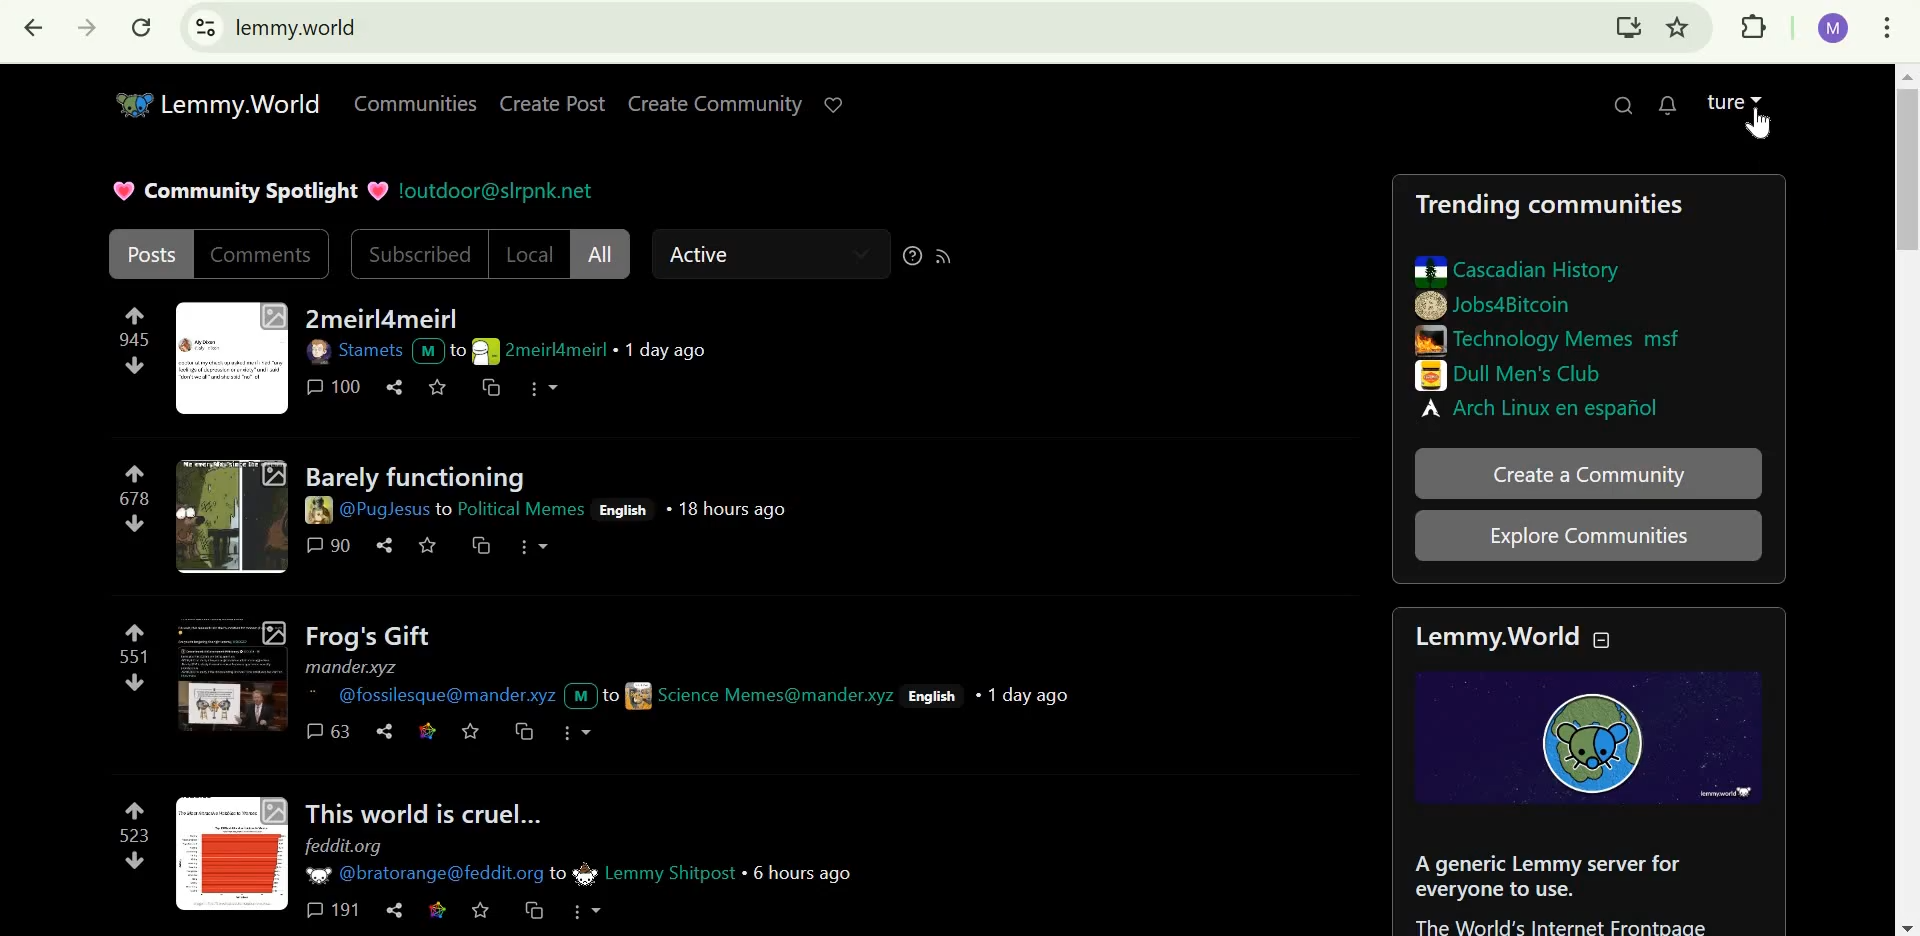 The height and width of the screenshot is (936, 1920). Describe the element at coordinates (416, 474) in the screenshot. I see `Barely functioning` at that location.